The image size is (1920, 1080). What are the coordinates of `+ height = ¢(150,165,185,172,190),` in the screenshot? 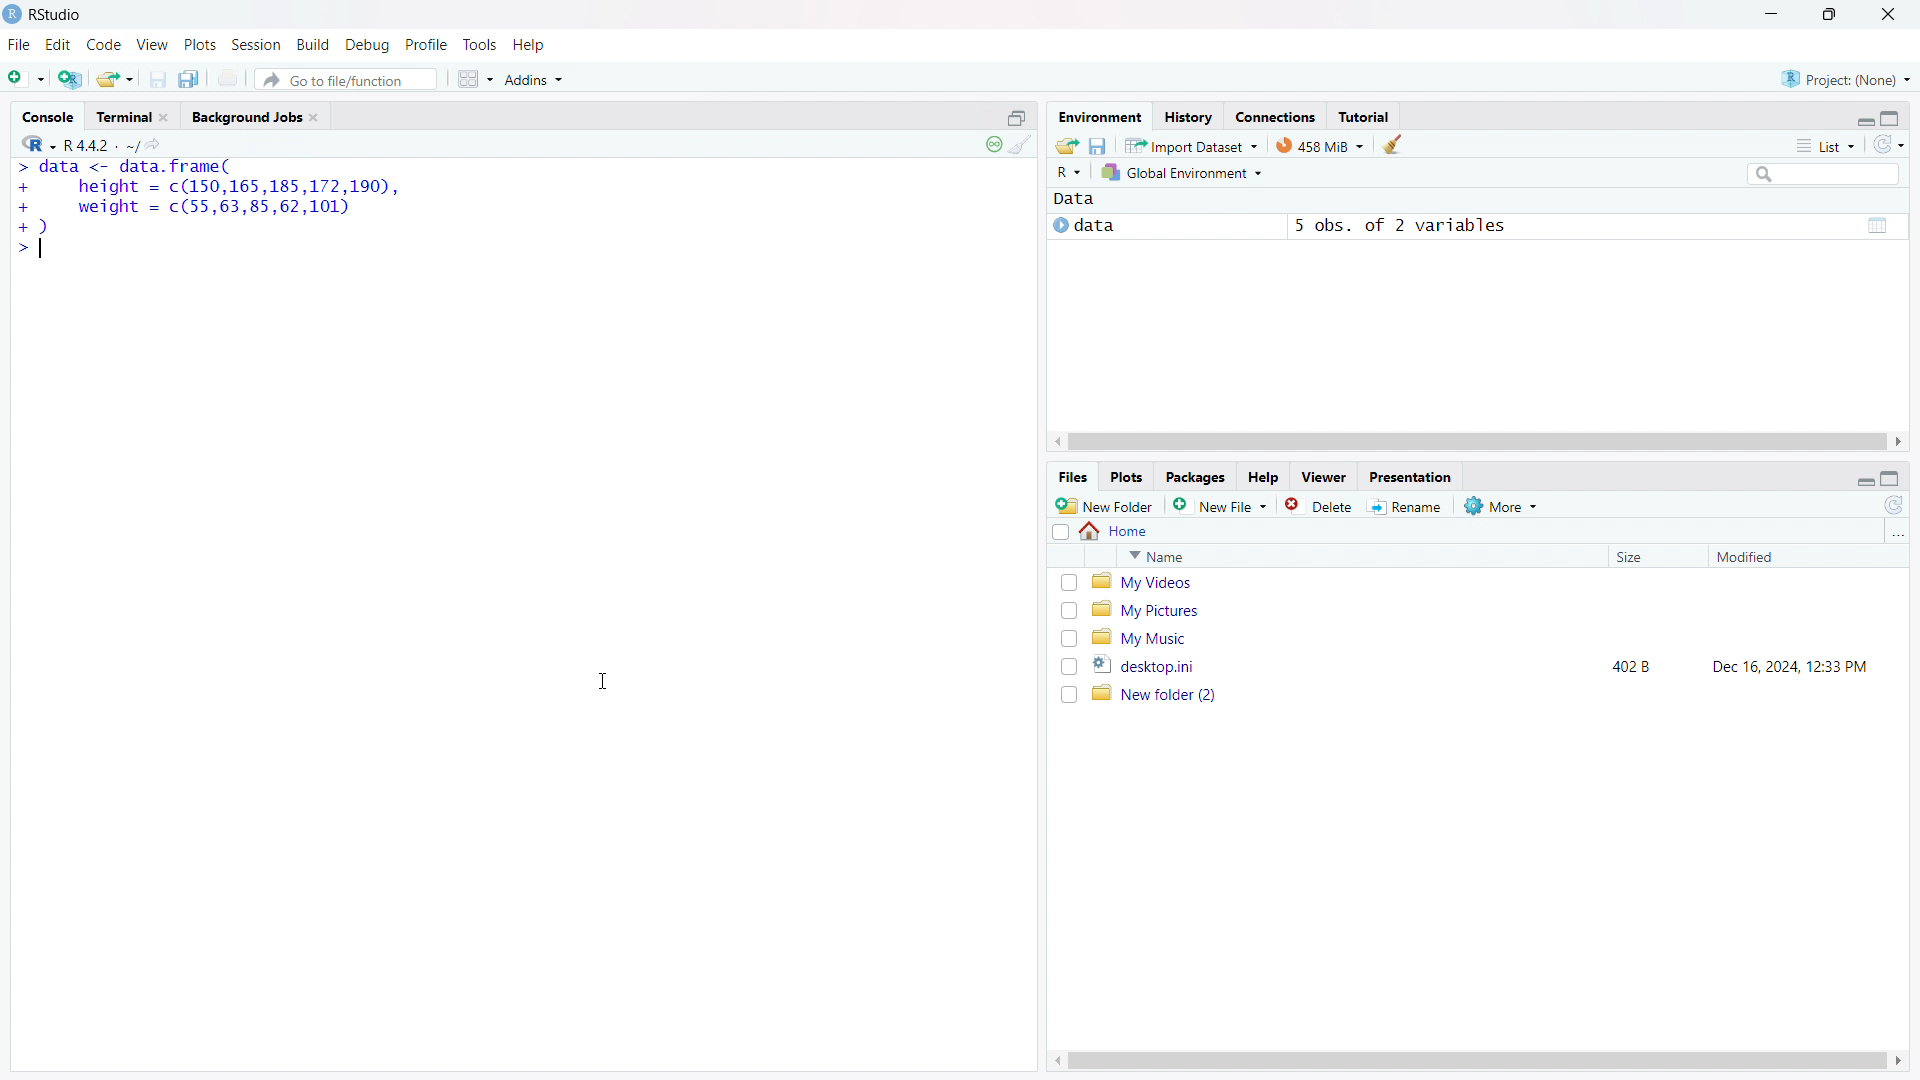 It's located at (208, 187).